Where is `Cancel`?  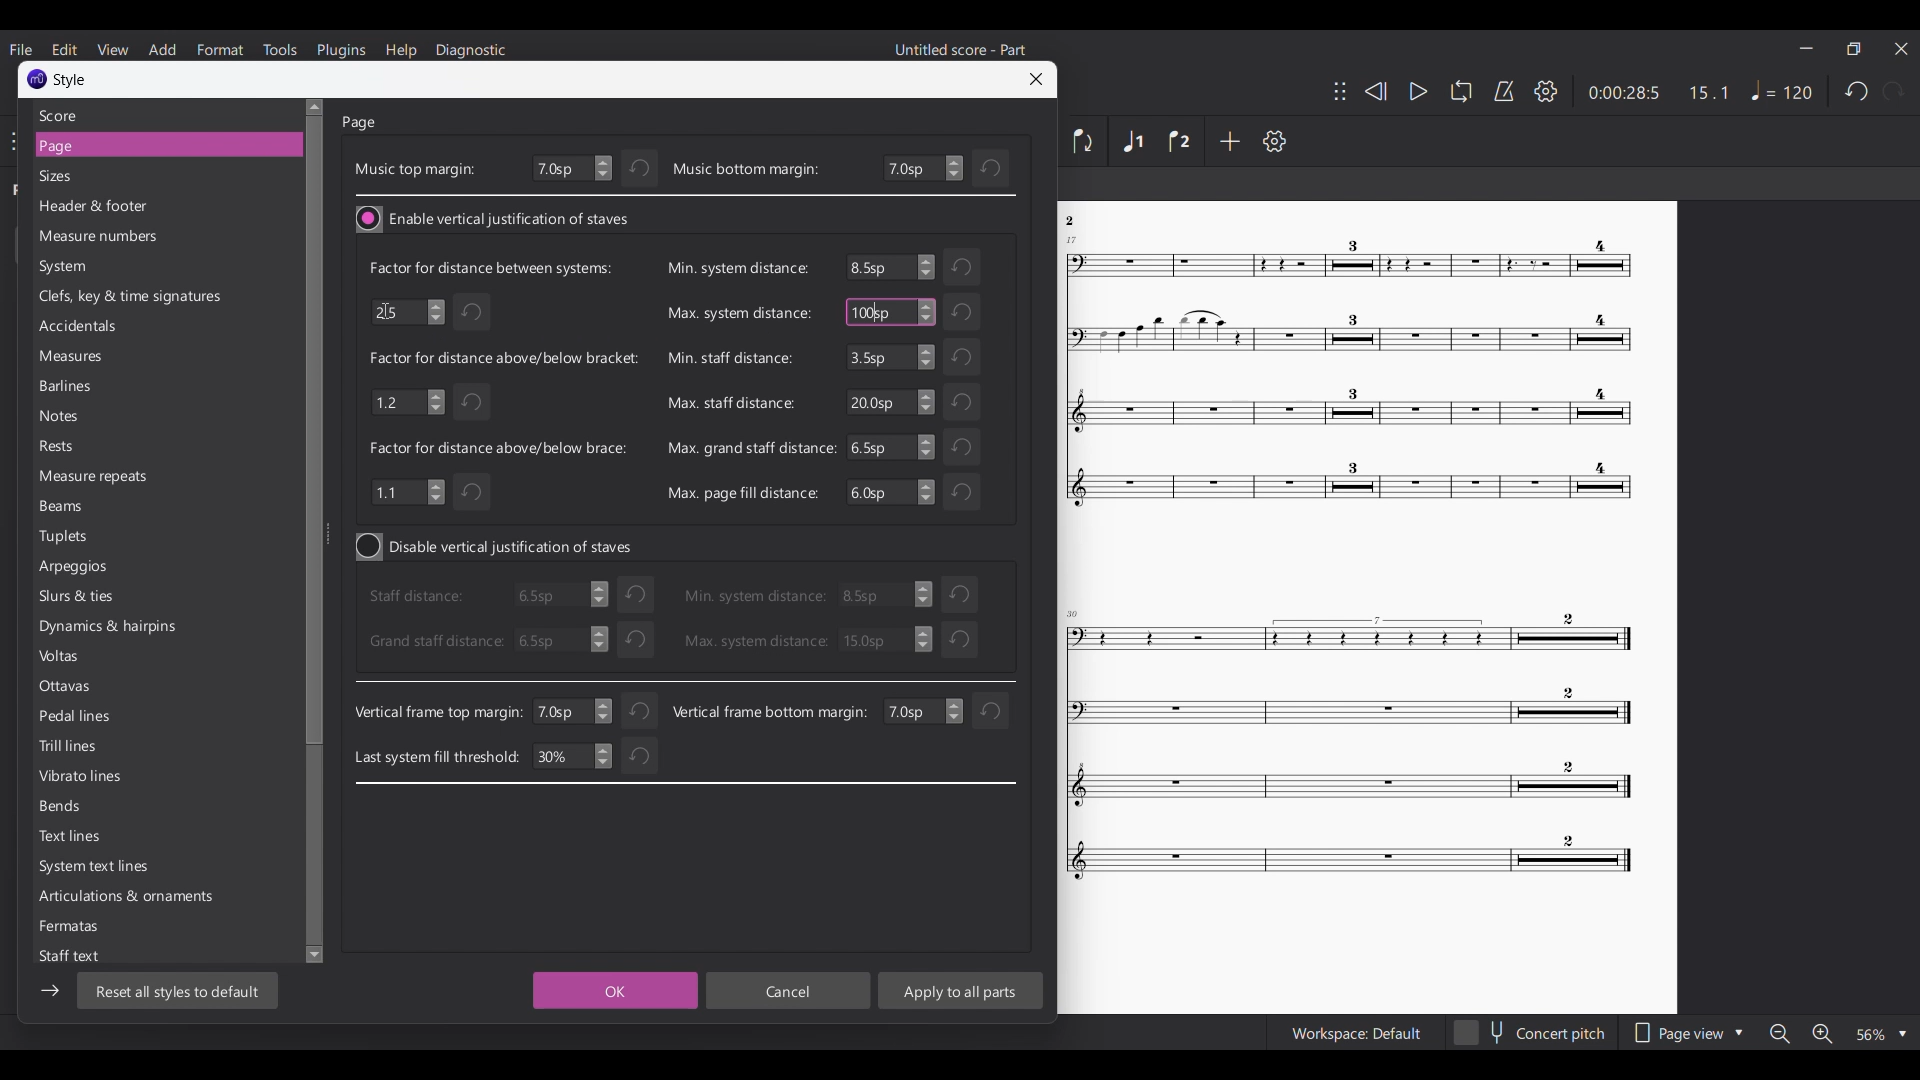
Cancel is located at coordinates (789, 991).